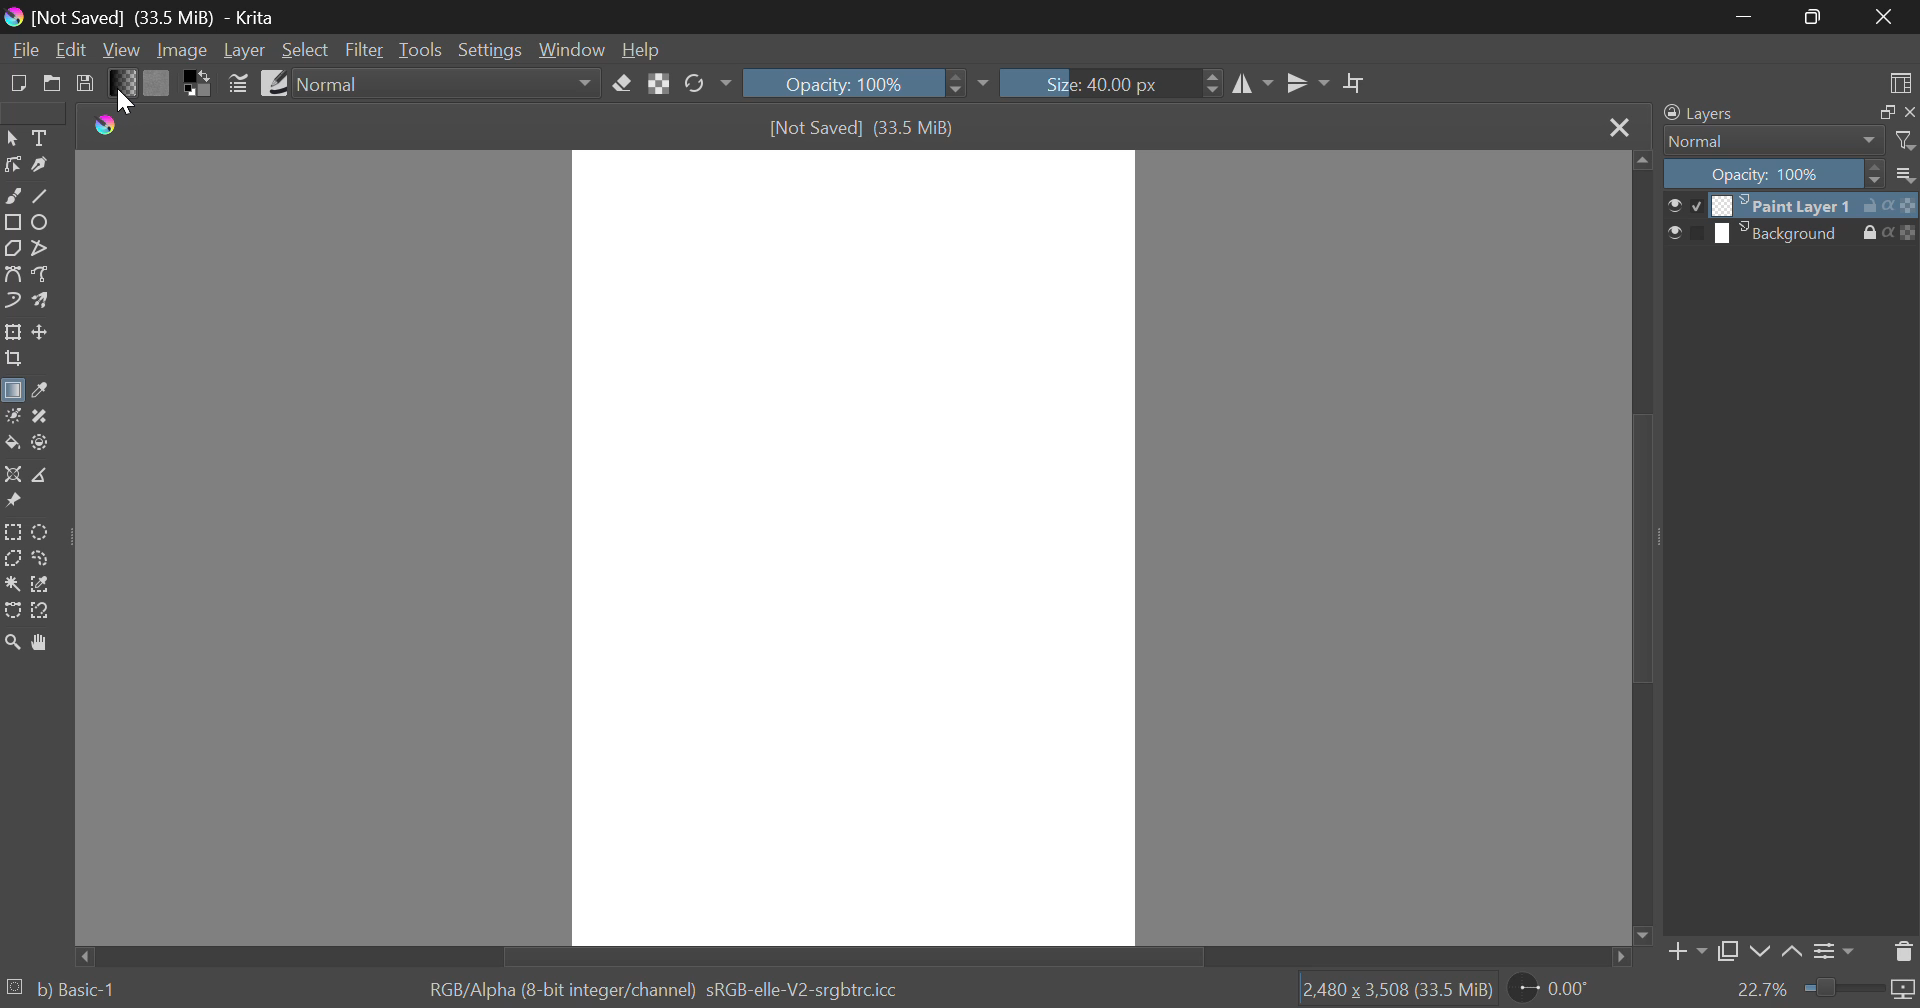  Describe the element at coordinates (641, 49) in the screenshot. I see `Help` at that location.